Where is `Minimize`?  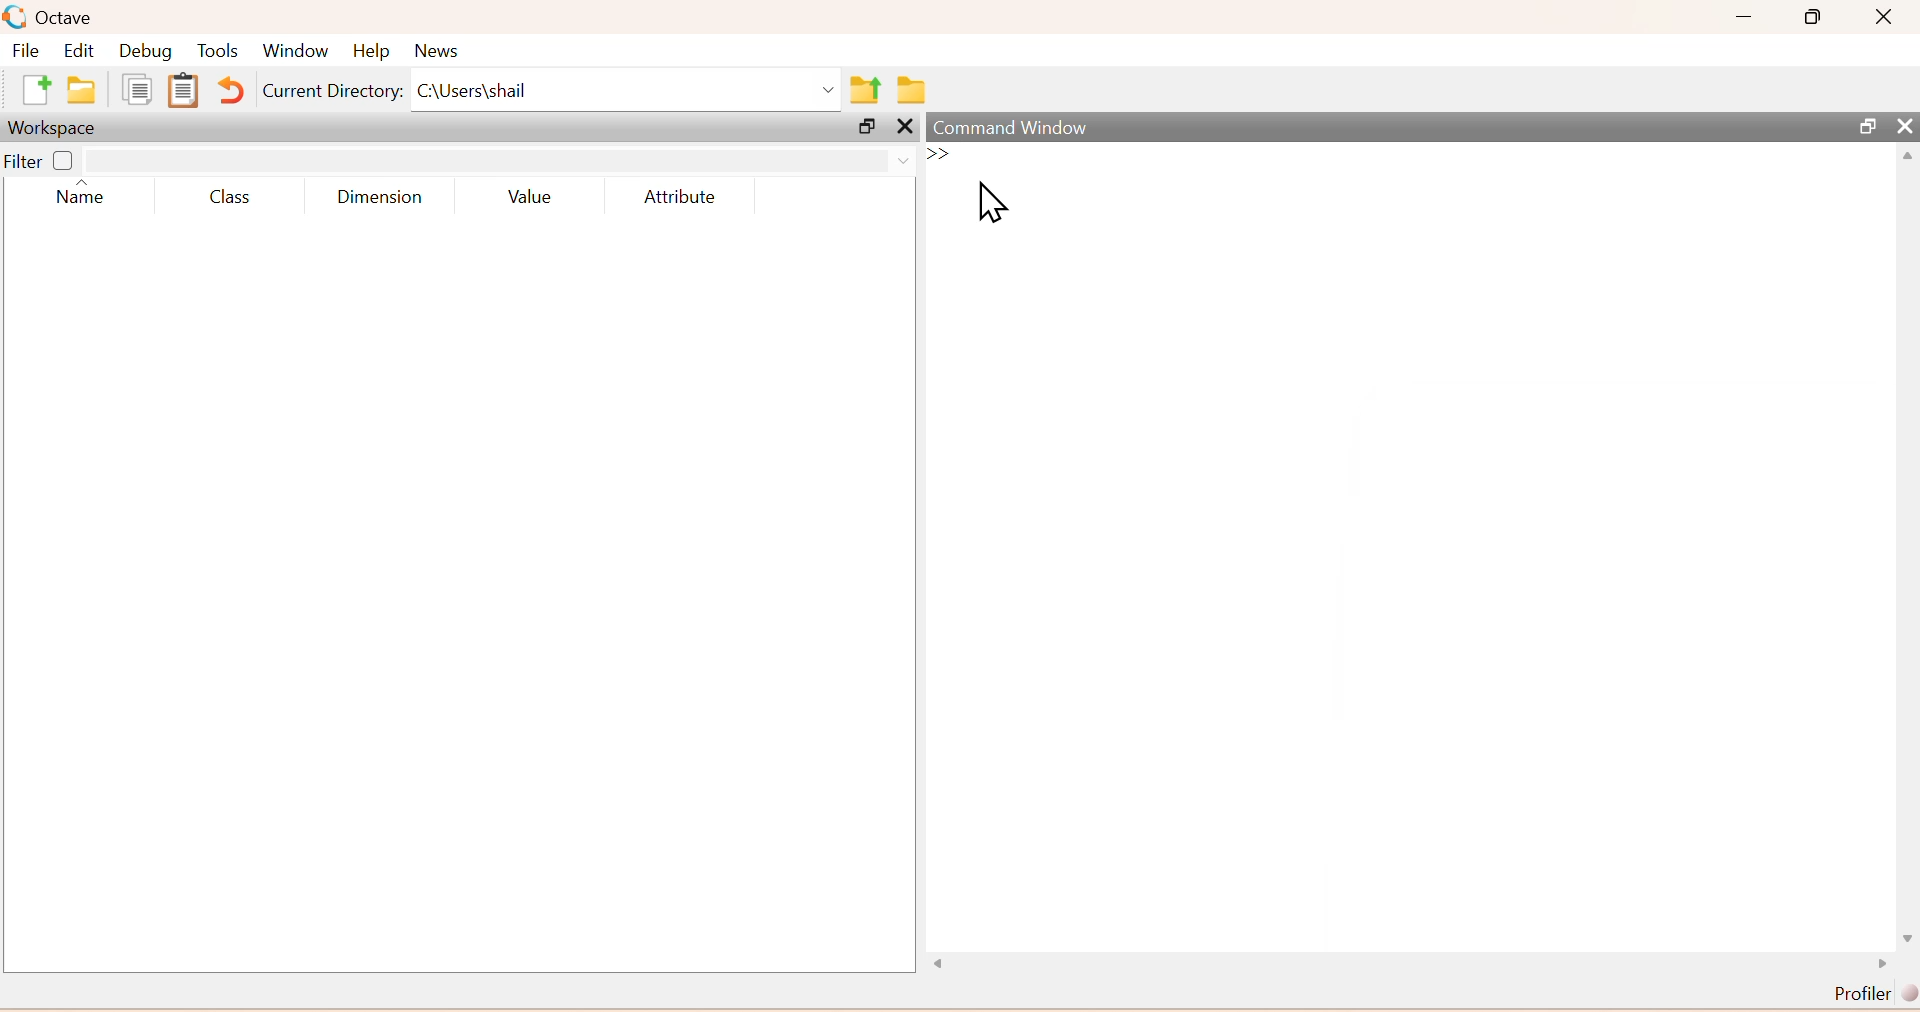 Minimize is located at coordinates (1746, 17).